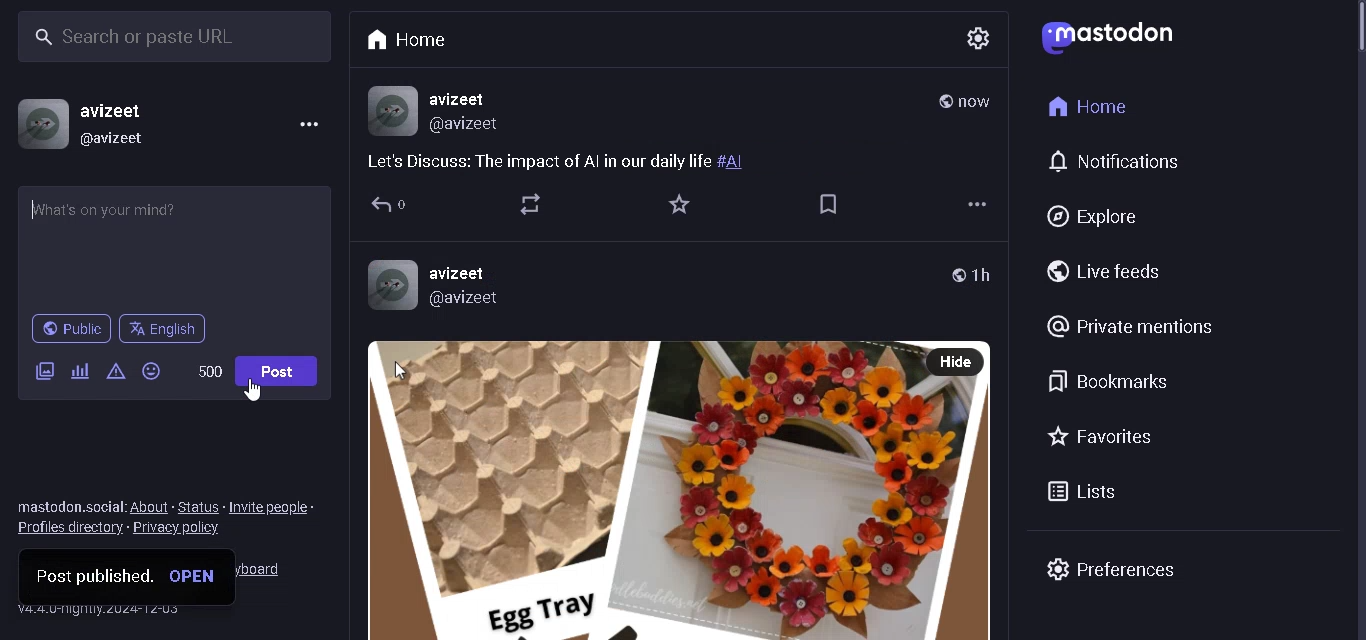 The image size is (1366, 640). I want to click on ABOUT, so click(149, 506).